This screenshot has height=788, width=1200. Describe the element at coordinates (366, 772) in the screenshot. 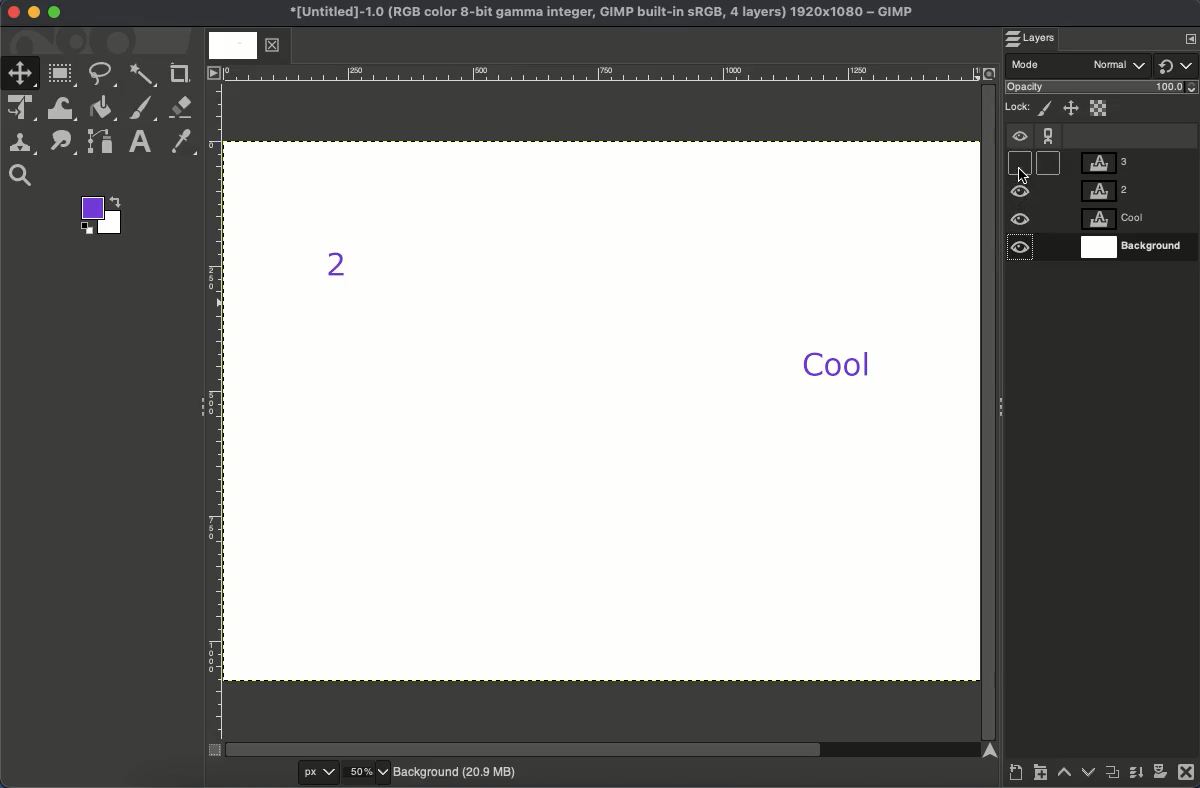

I see `50%` at that location.